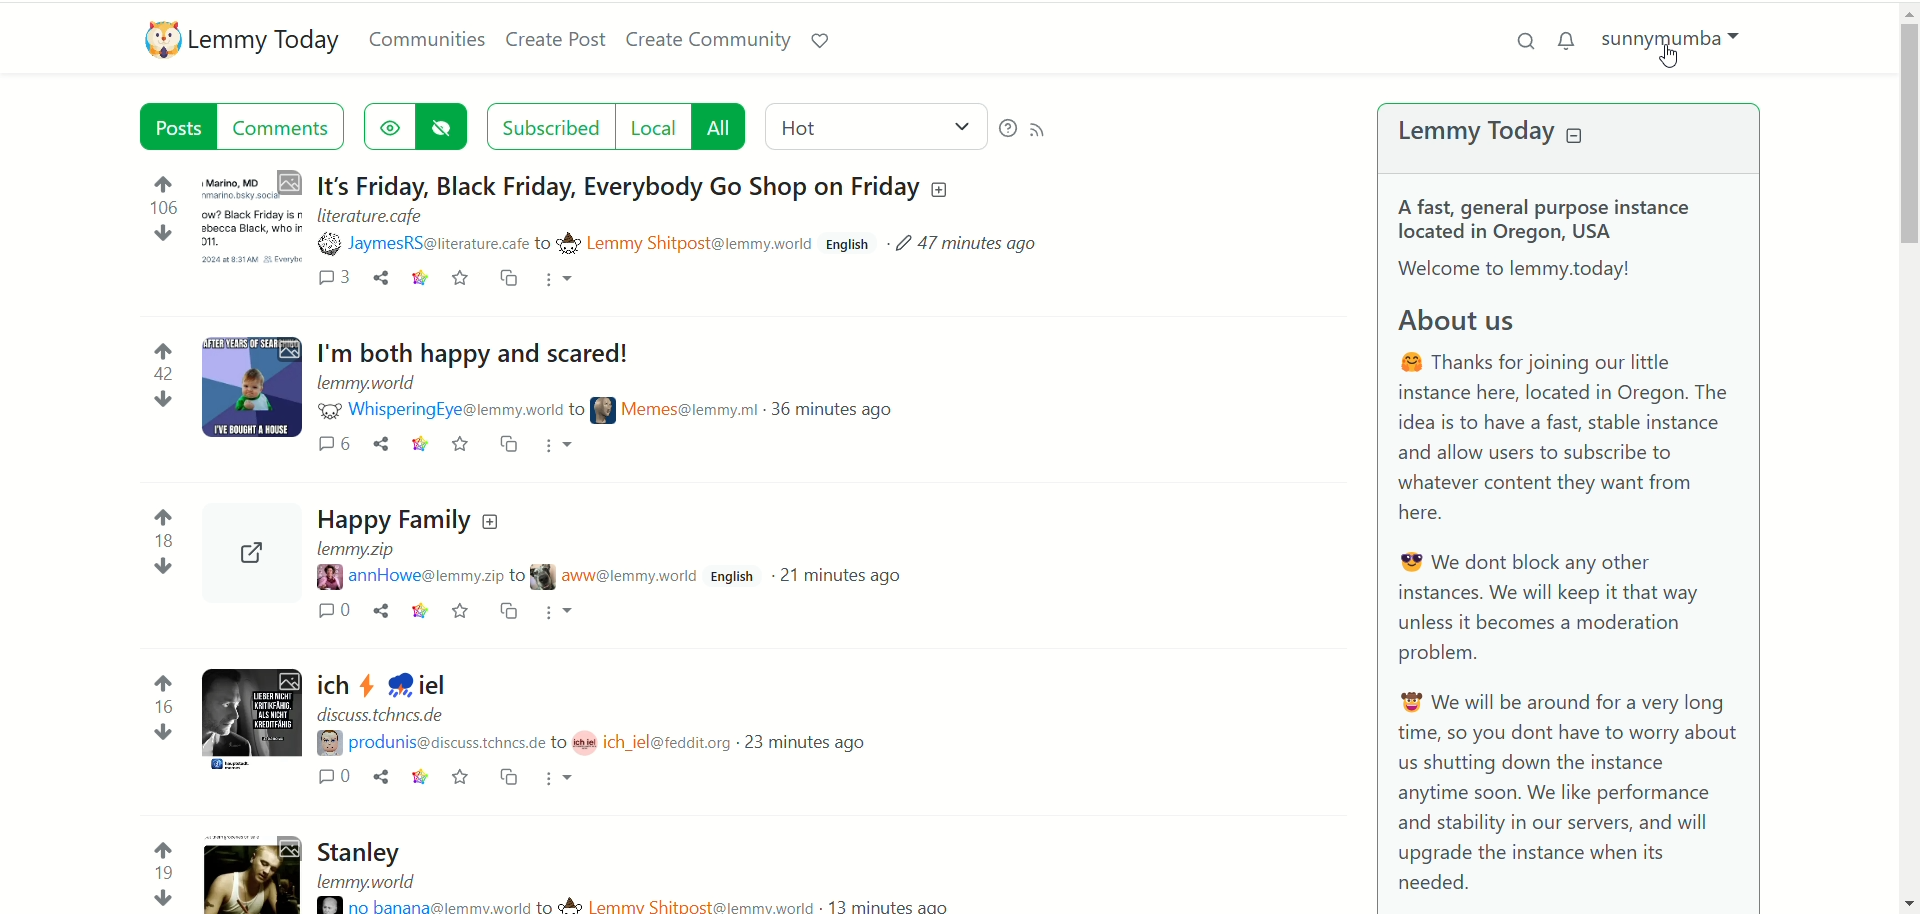 This screenshot has width=1920, height=914. What do you see at coordinates (1908, 457) in the screenshot?
I see `vertical scroll bar` at bounding box center [1908, 457].